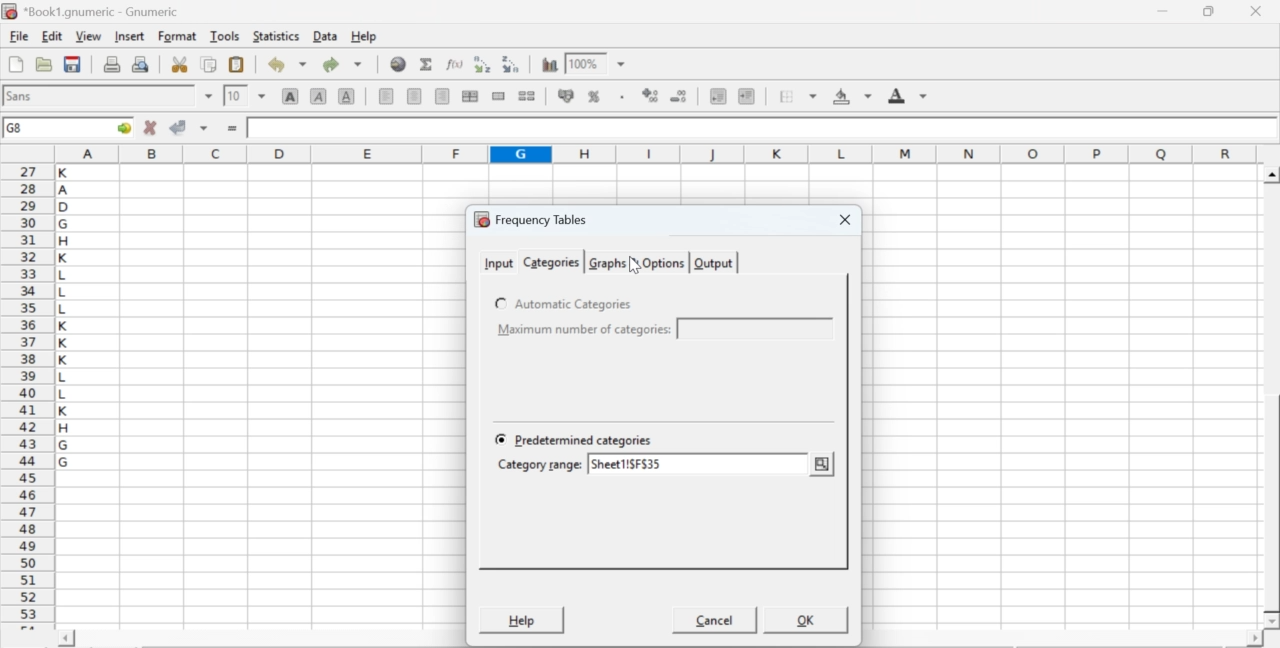 Image resolution: width=1280 pixels, height=648 pixels. Describe the element at coordinates (550, 263) in the screenshot. I see `categories` at that location.